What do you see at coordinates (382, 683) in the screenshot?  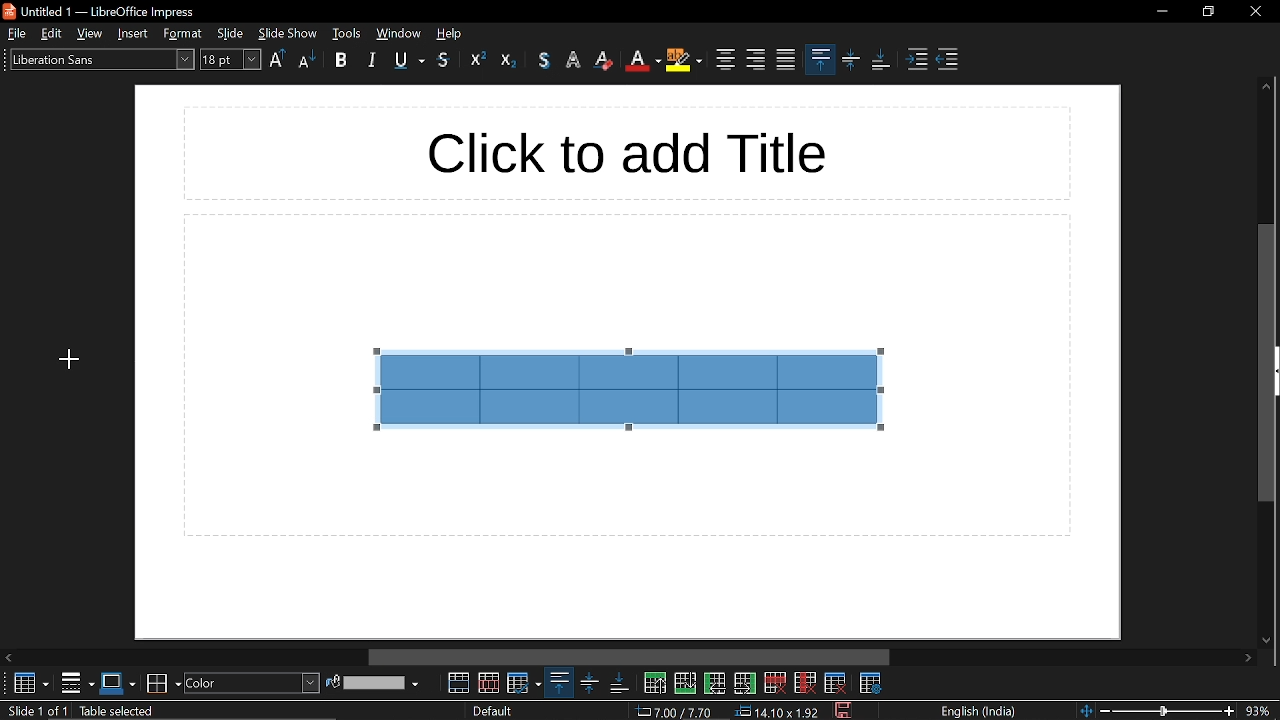 I see `fill color` at bounding box center [382, 683].